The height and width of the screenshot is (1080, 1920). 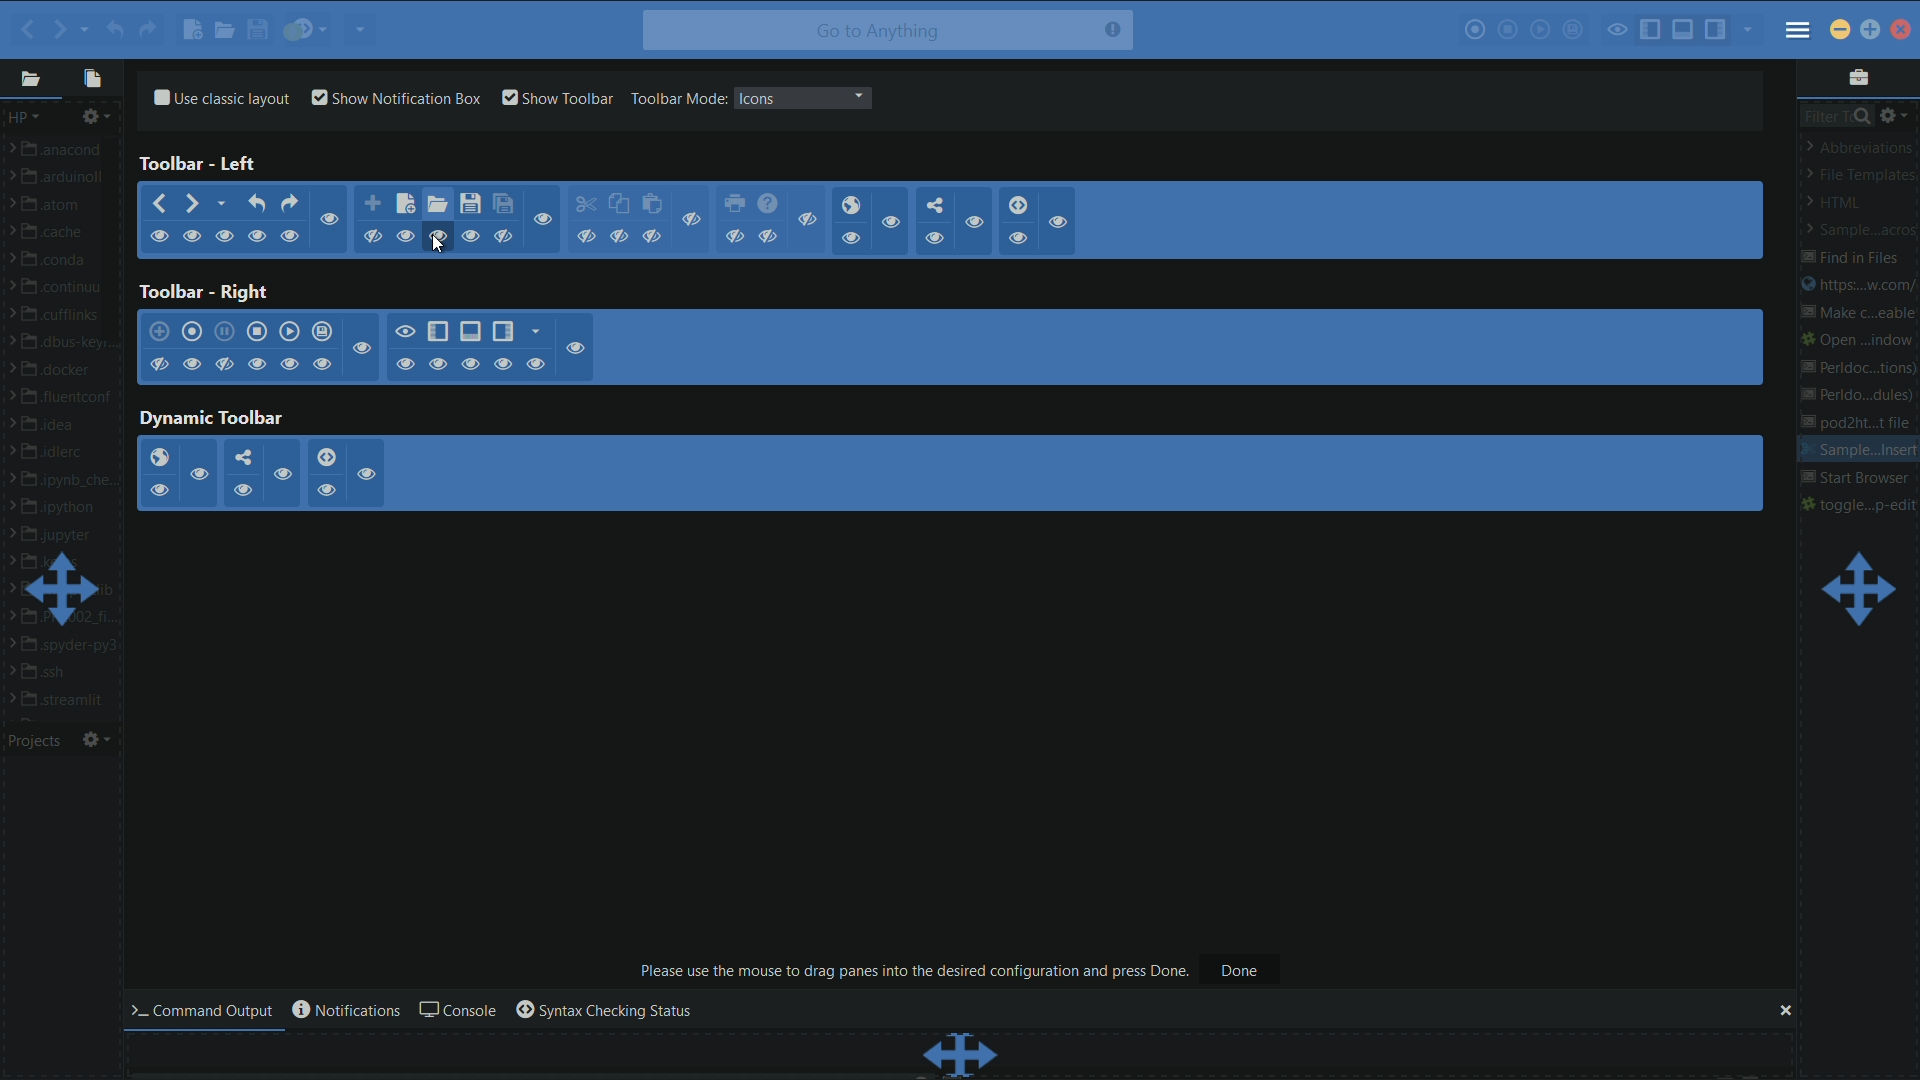 What do you see at coordinates (94, 78) in the screenshot?
I see `open files` at bounding box center [94, 78].